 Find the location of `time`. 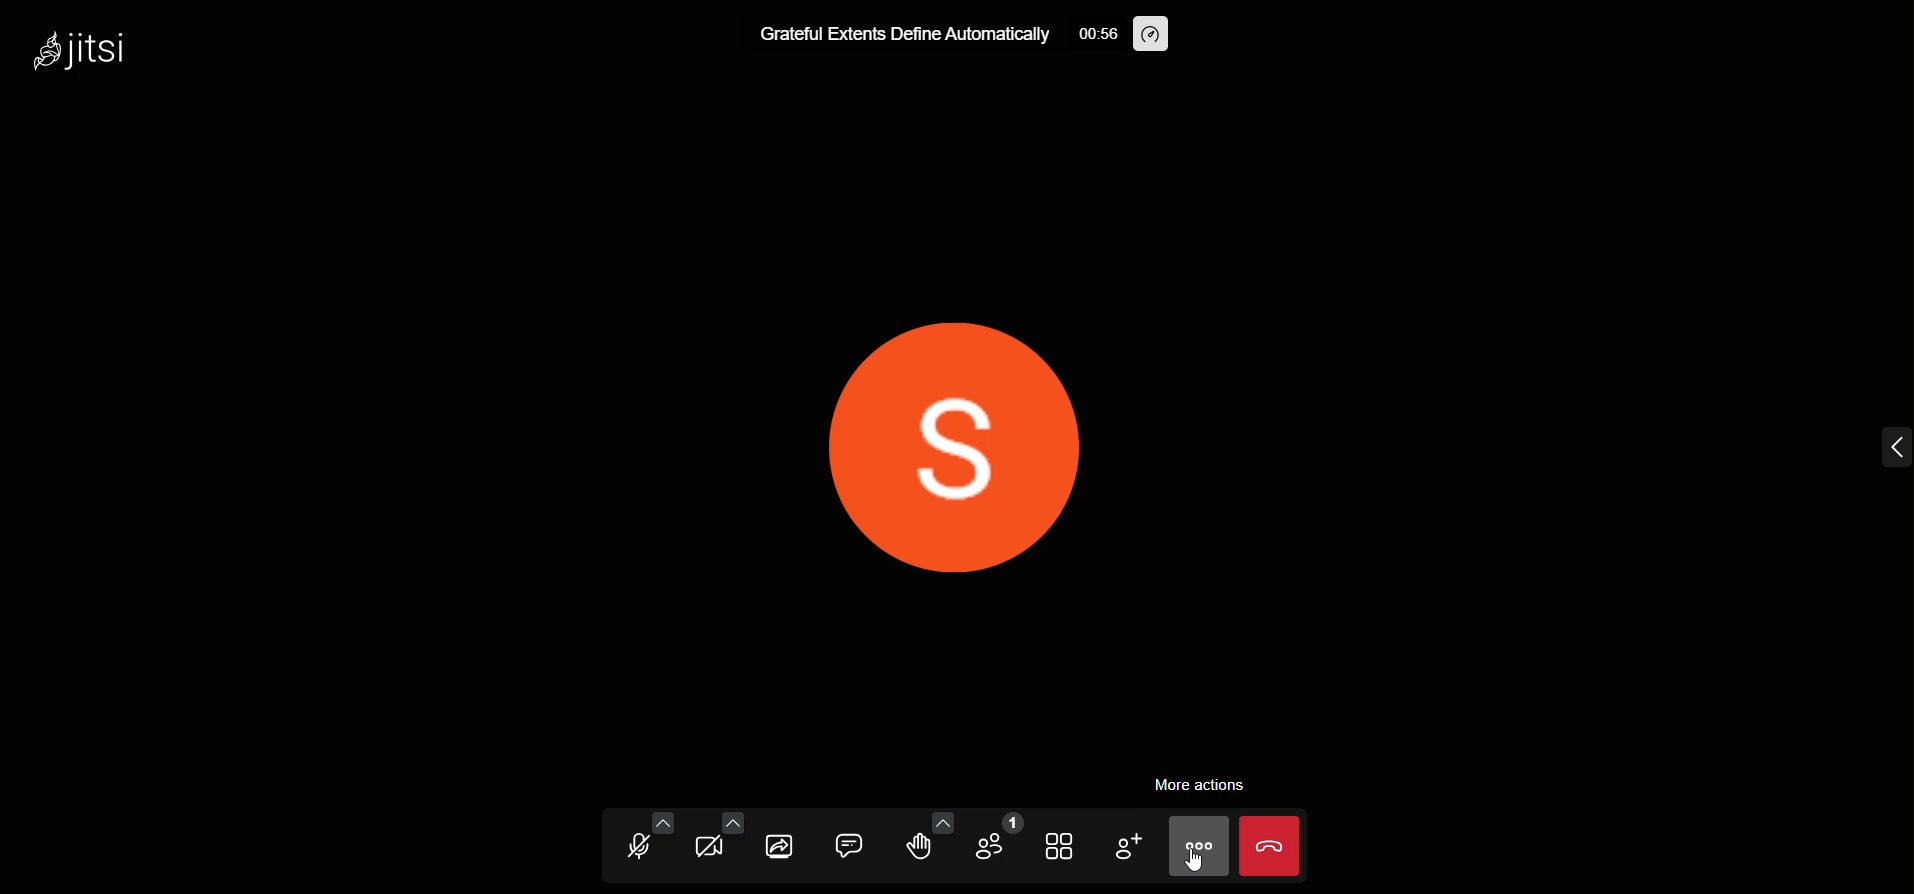

time is located at coordinates (1092, 36).